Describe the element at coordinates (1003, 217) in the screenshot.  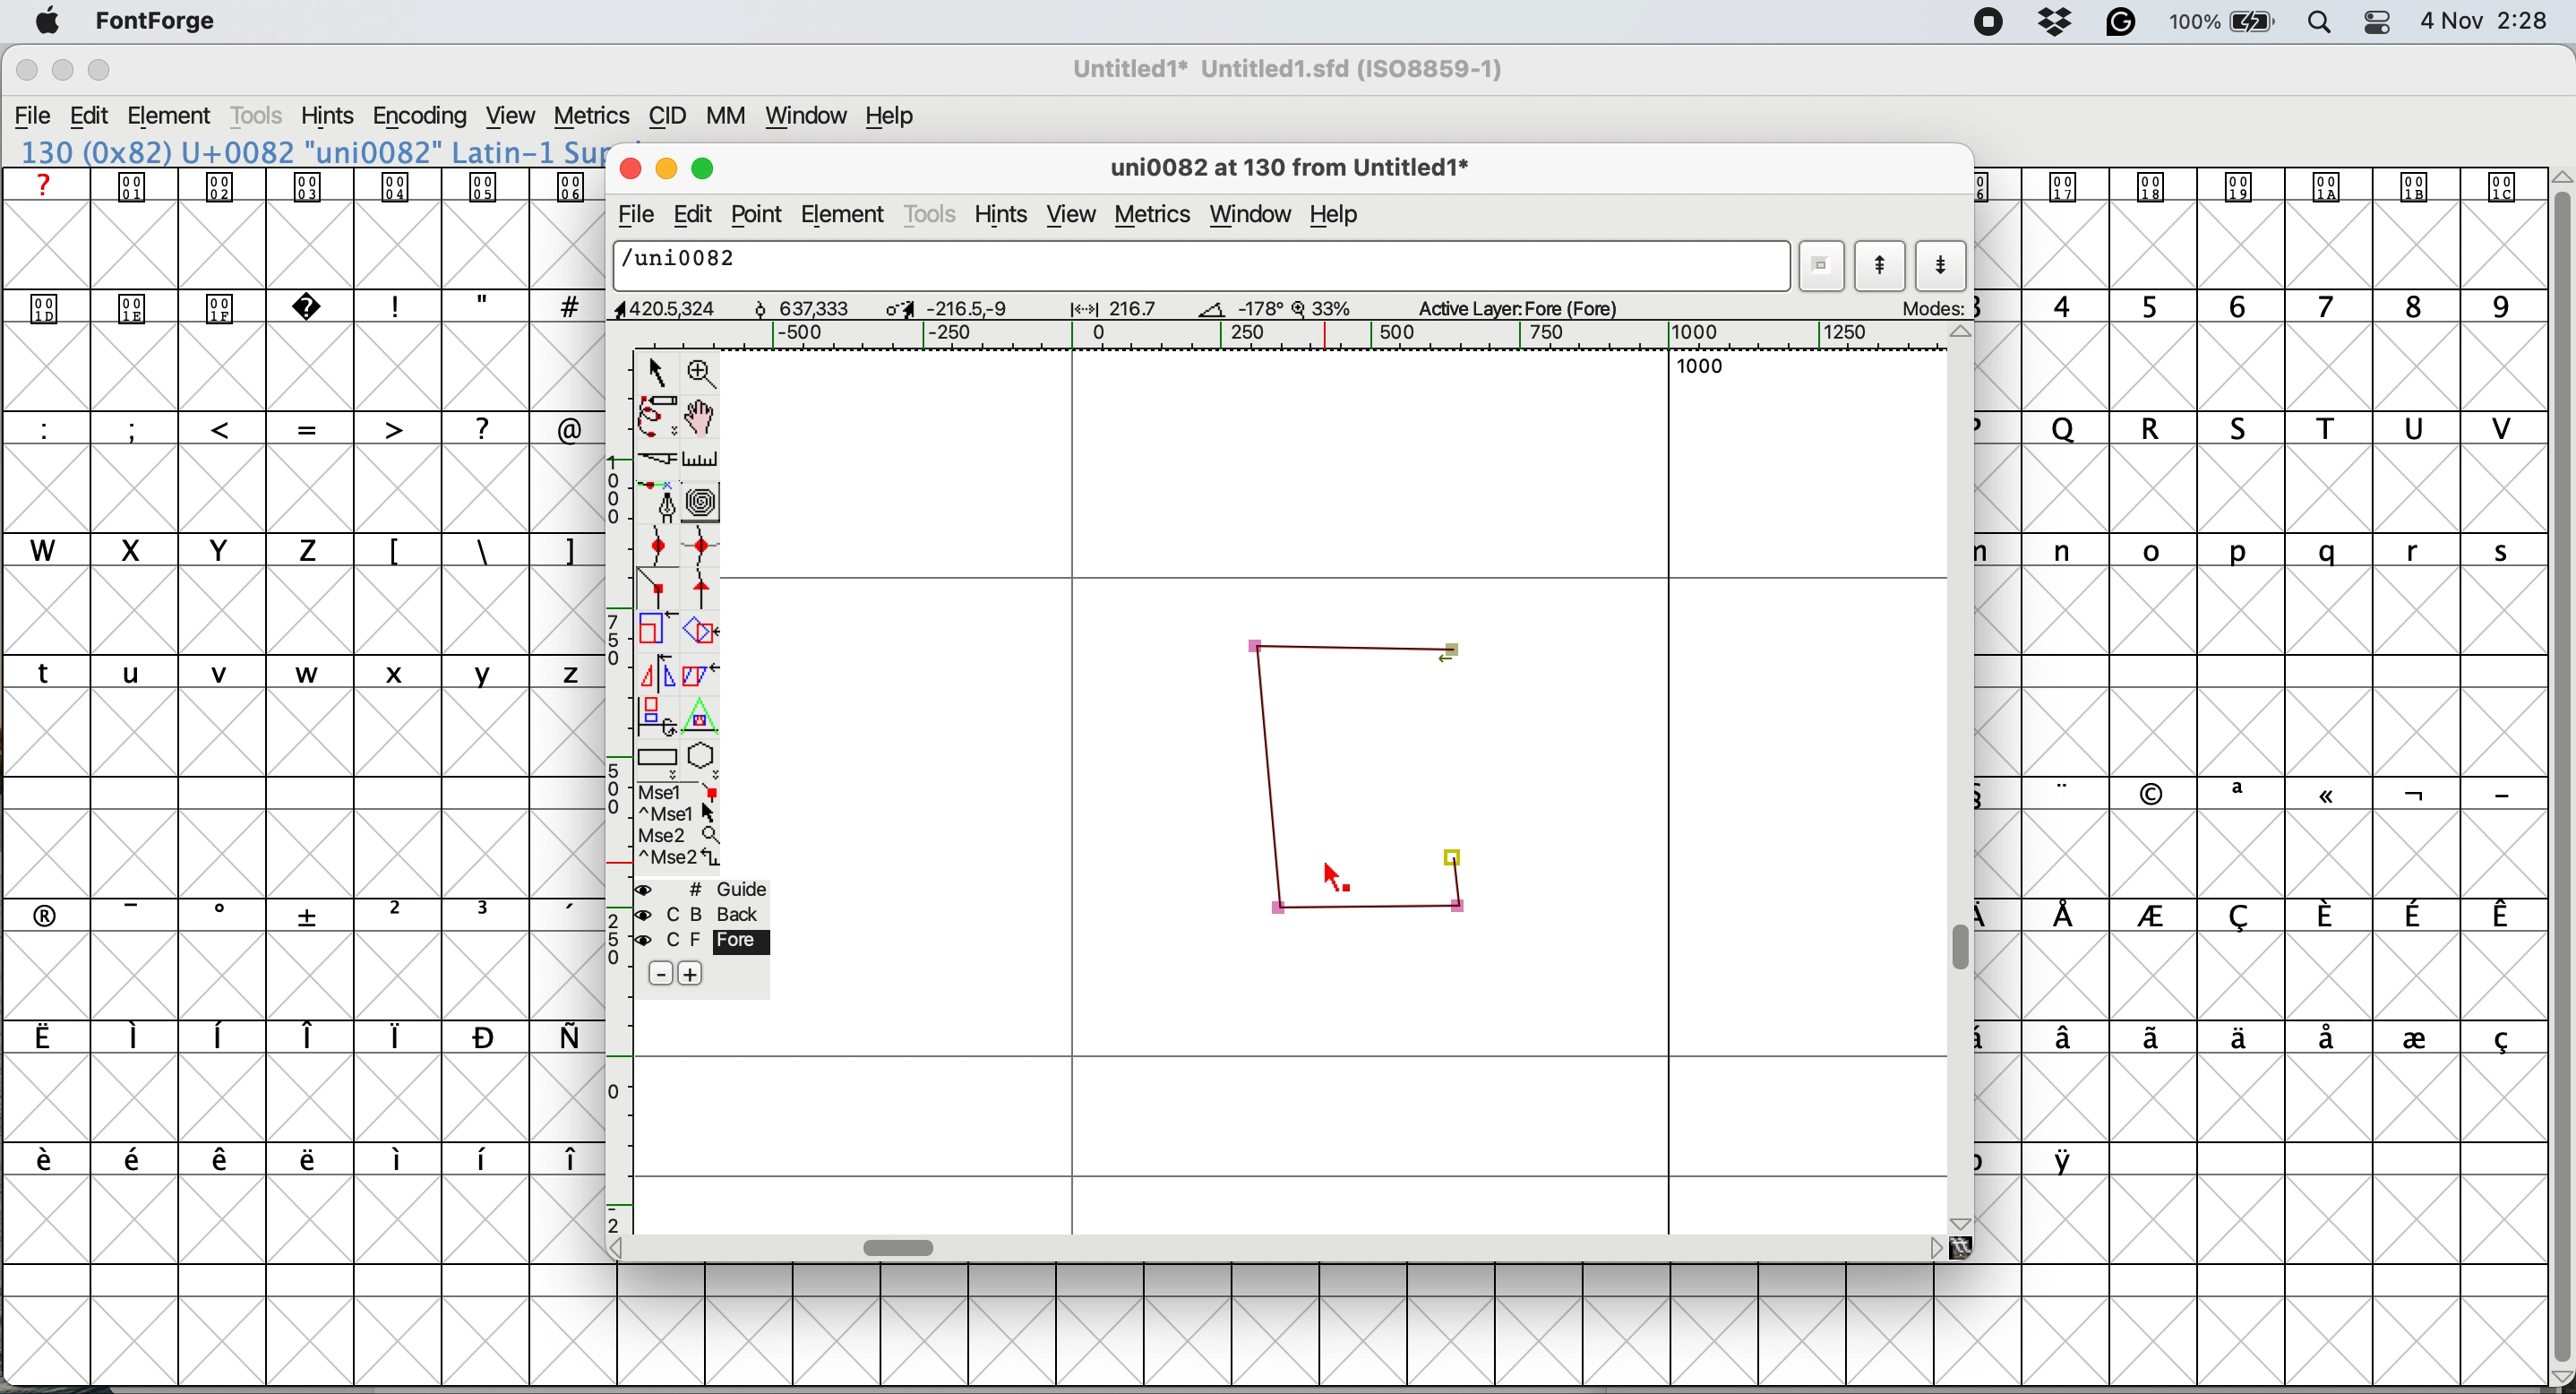
I see `hints` at that location.